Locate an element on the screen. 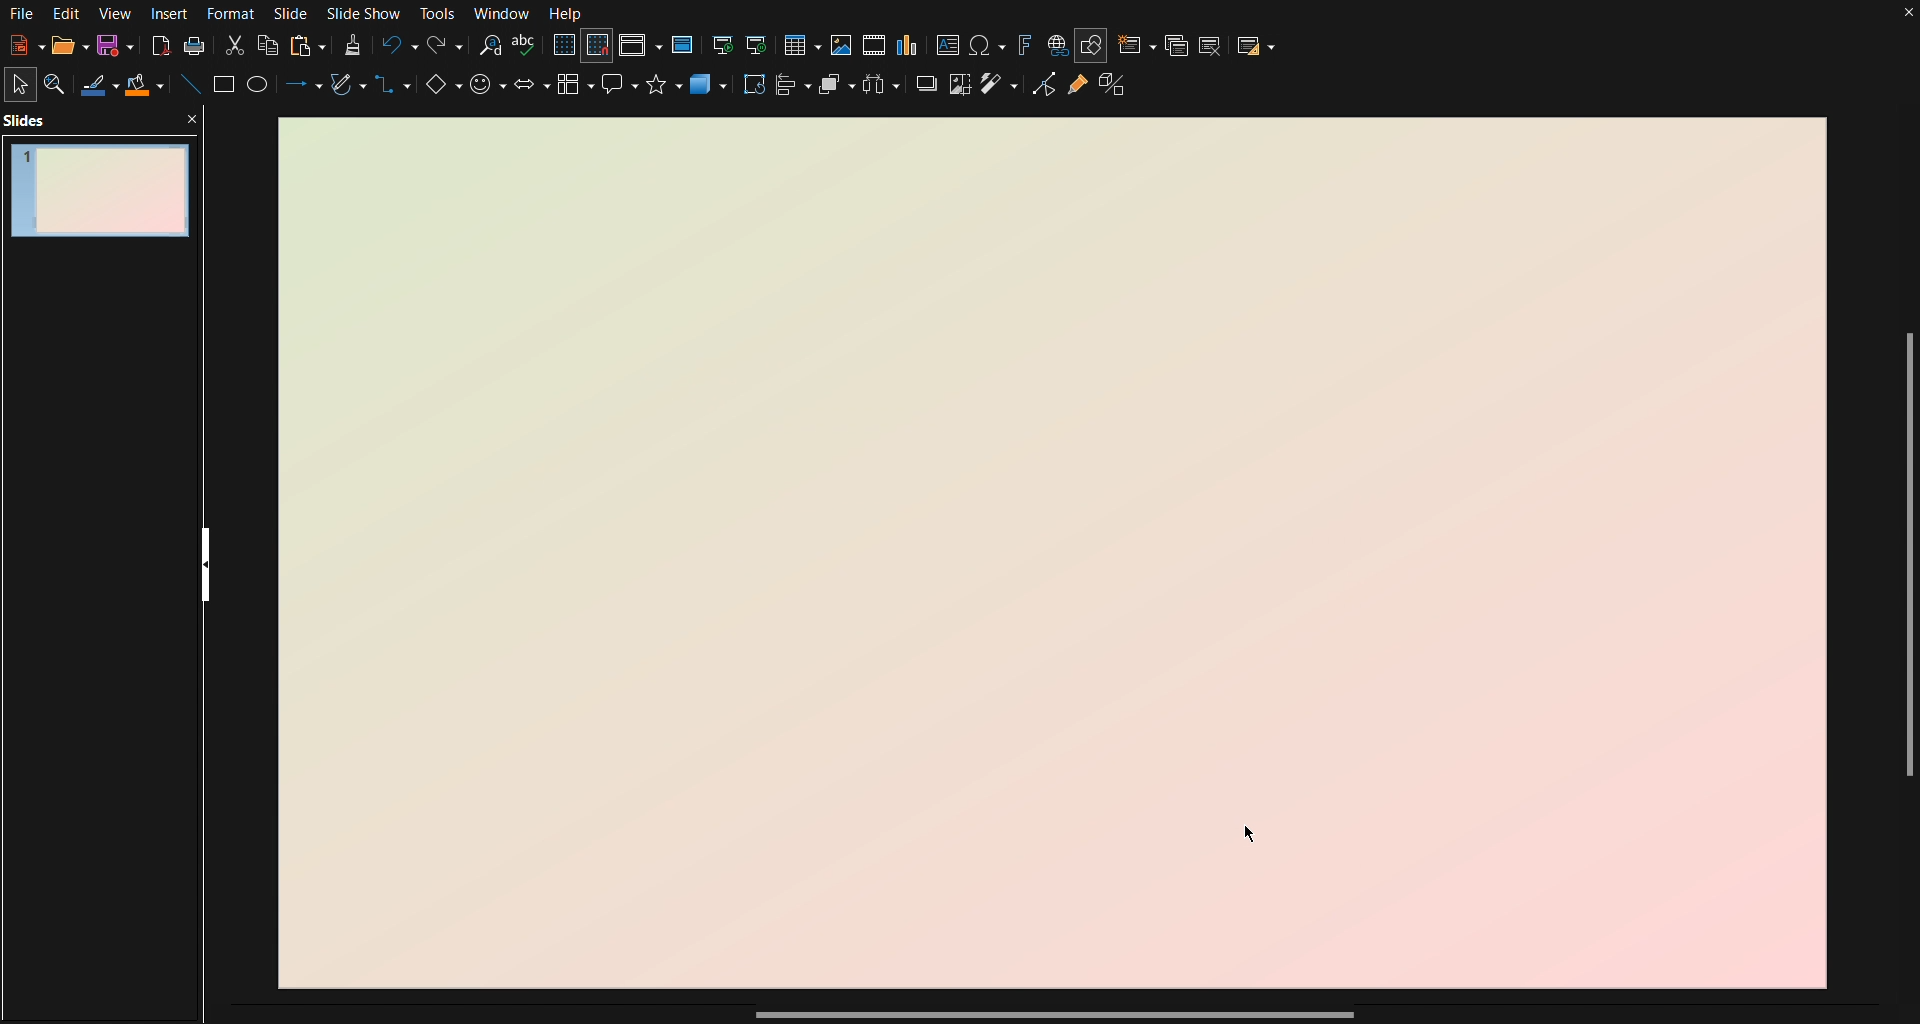 Image resolution: width=1920 pixels, height=1024 pixels. Window is located at coordinates (502, 14).